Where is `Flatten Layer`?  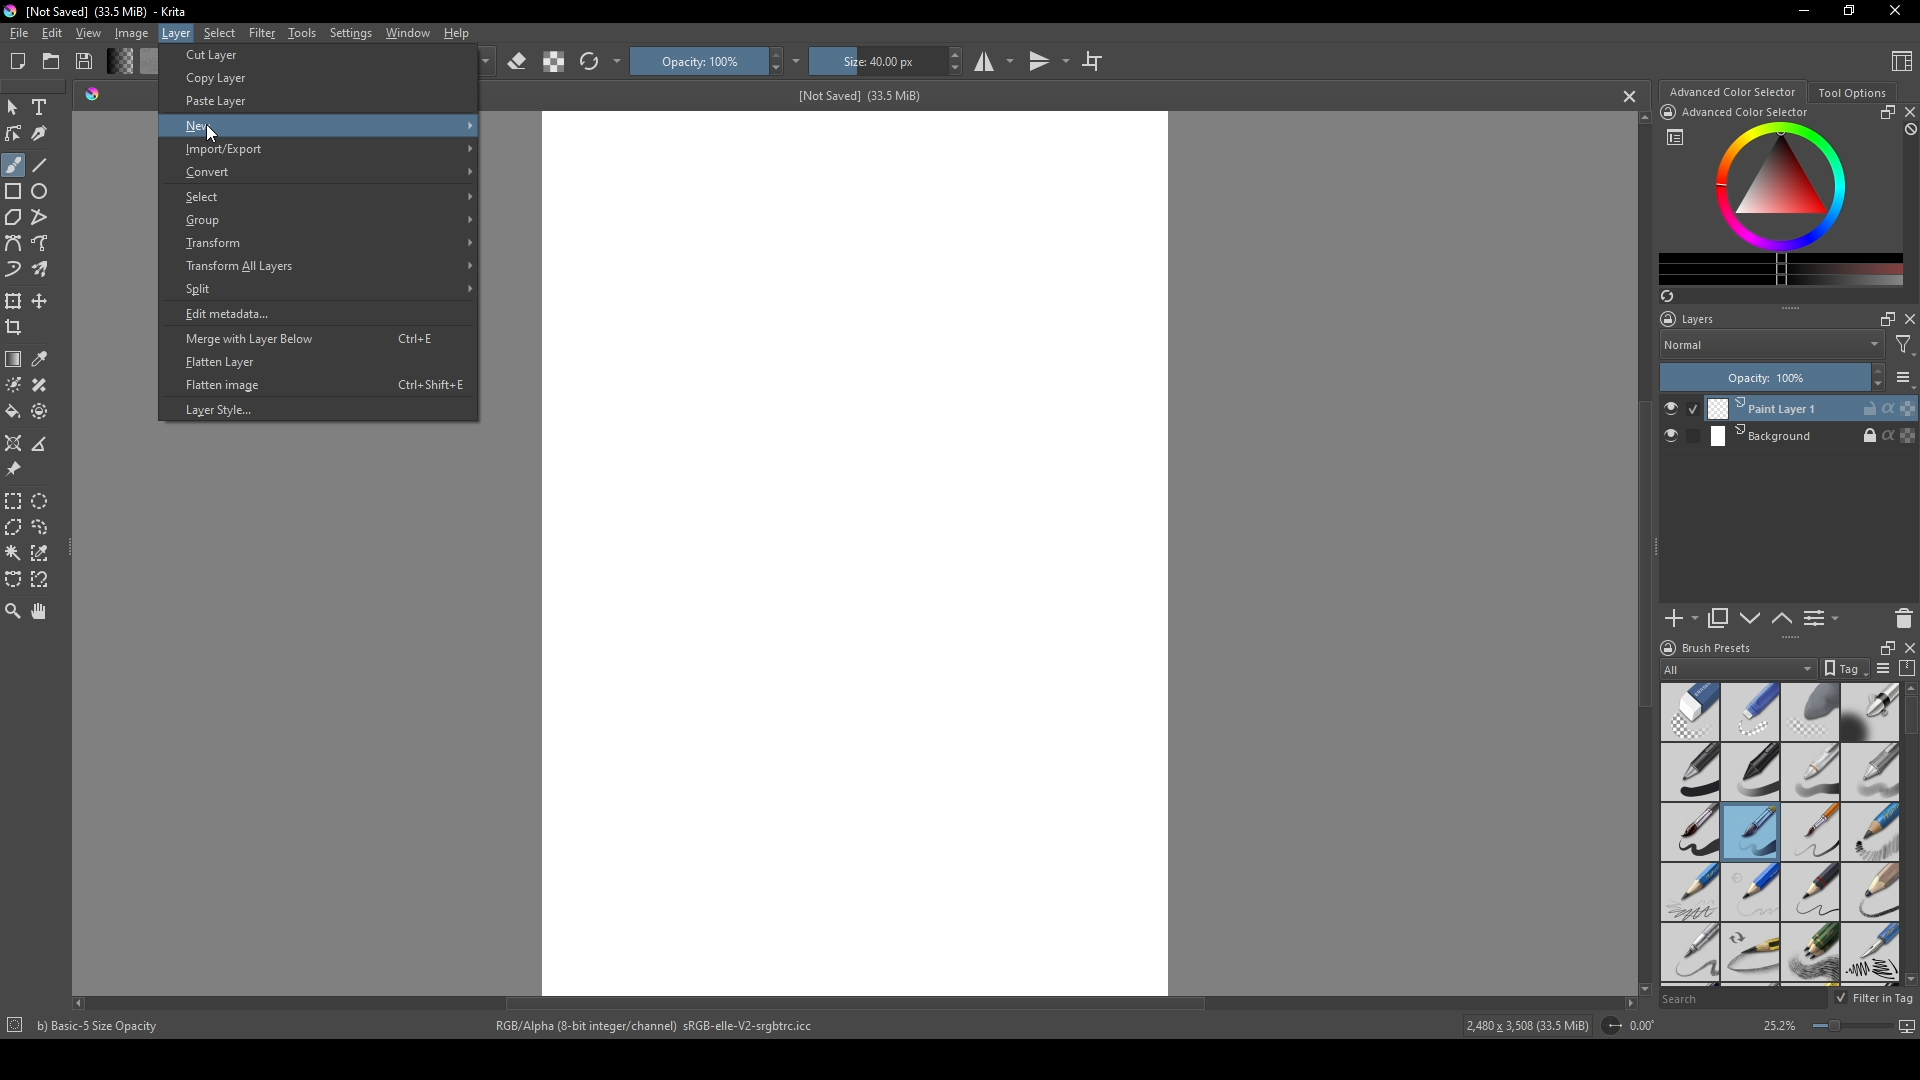 Flatten Layer is located at coordinates (225, 363).